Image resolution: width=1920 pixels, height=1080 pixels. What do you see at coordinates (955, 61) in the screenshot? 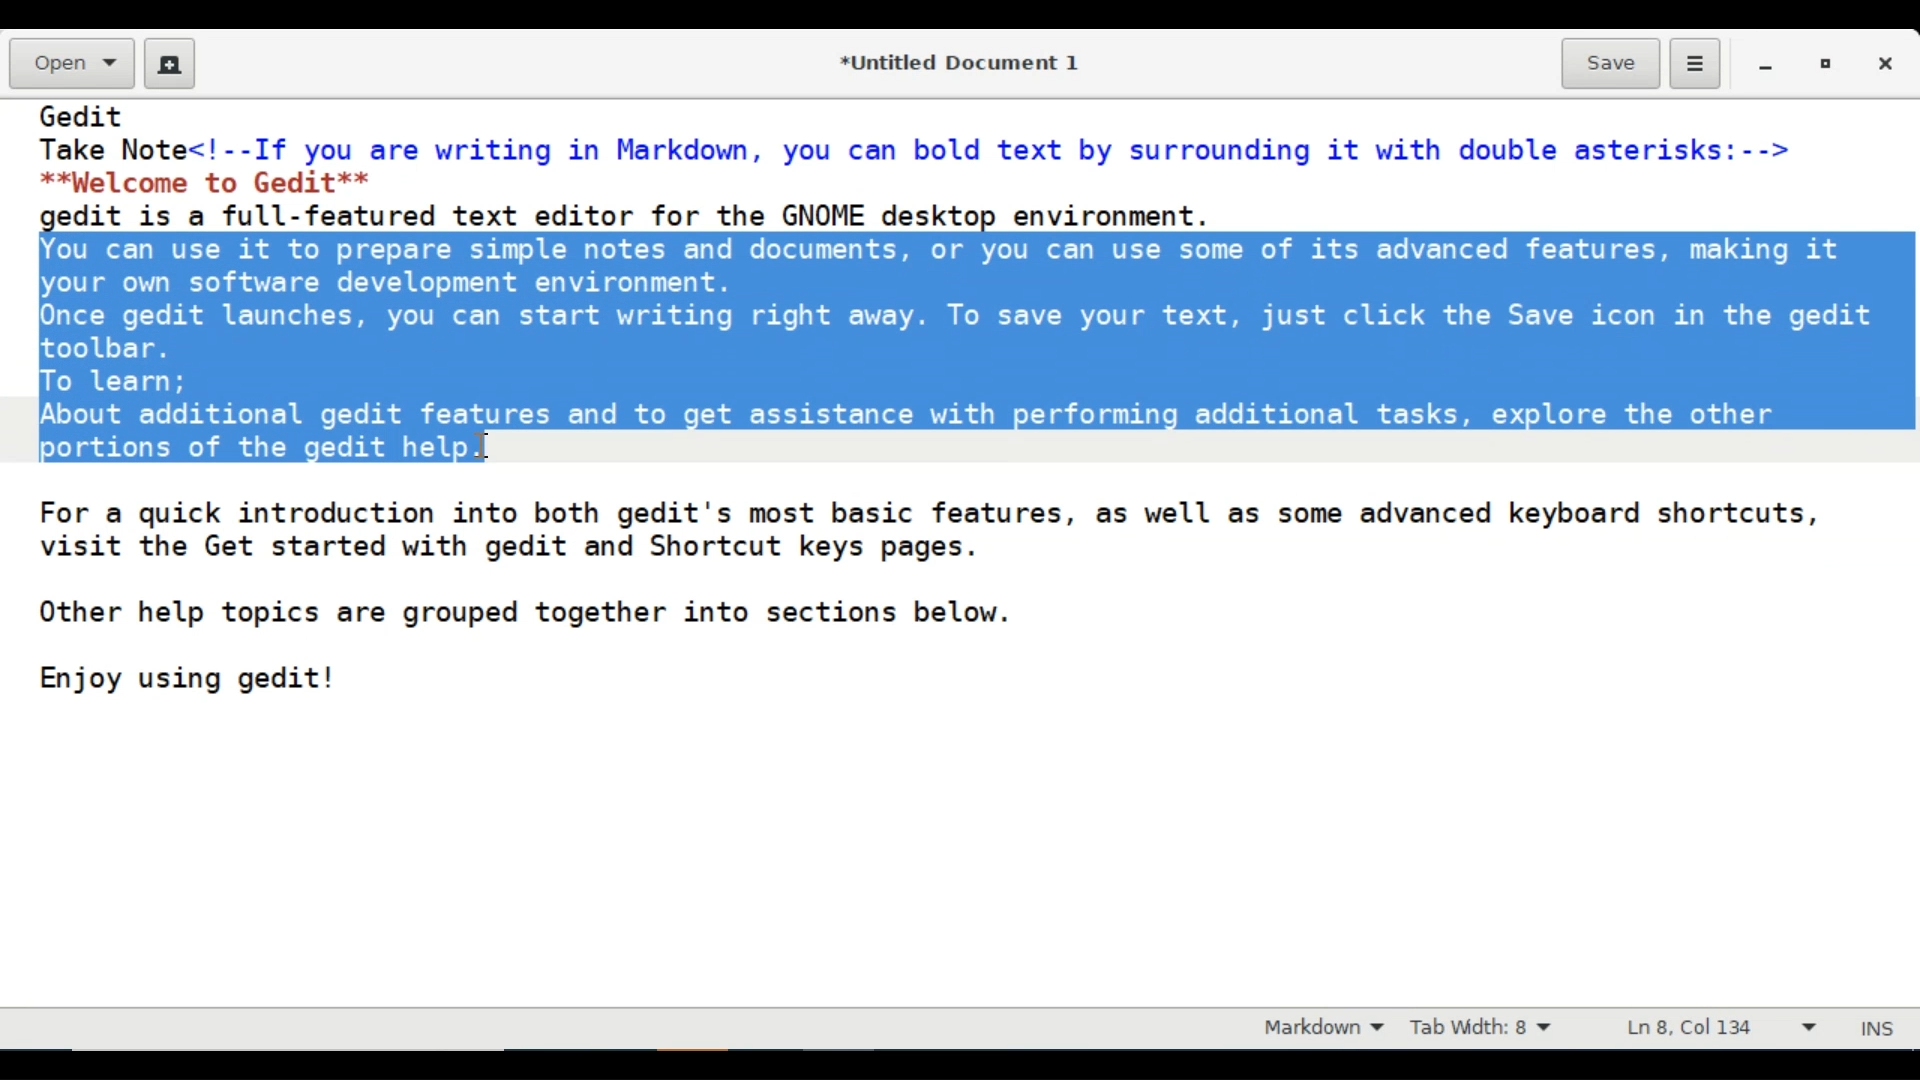
I see `Untitled  document` at bounding box center [955, 61].